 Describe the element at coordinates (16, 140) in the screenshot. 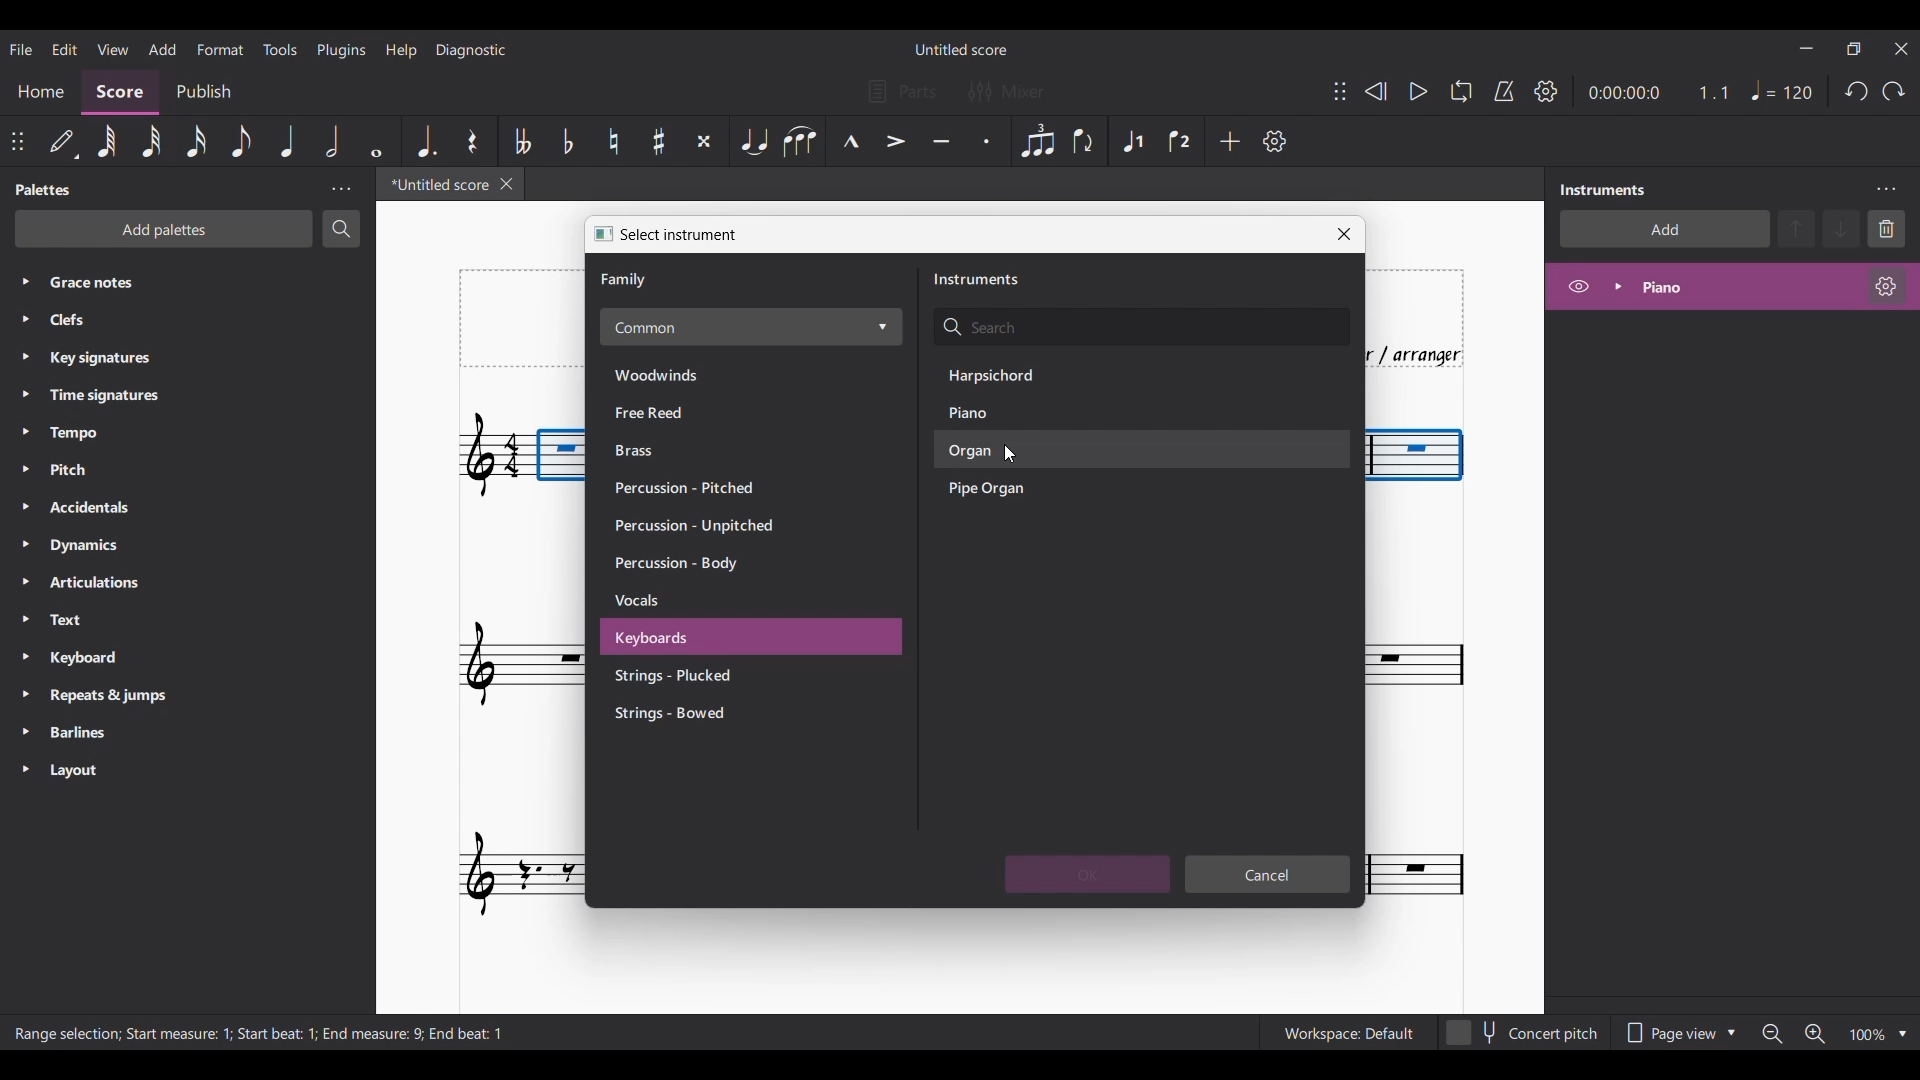

I see `Change position of toolbar attached` at that location.